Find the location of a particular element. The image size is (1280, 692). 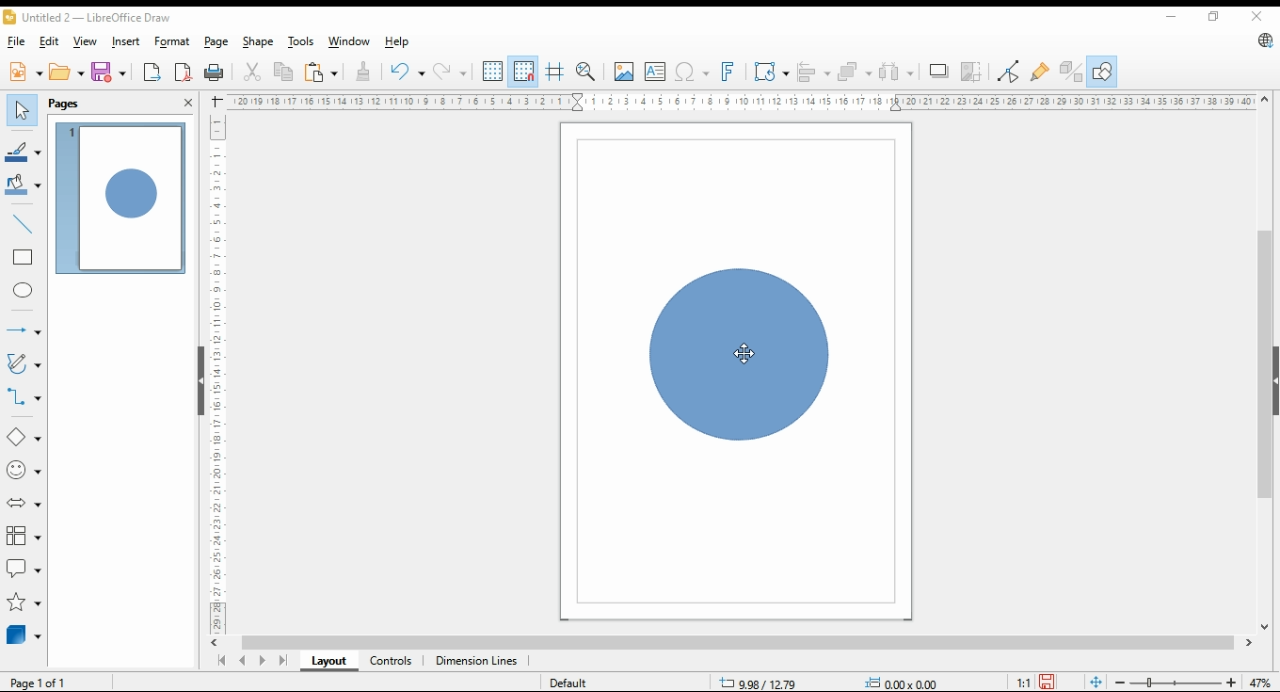

page is located at coordinates (216, 42).